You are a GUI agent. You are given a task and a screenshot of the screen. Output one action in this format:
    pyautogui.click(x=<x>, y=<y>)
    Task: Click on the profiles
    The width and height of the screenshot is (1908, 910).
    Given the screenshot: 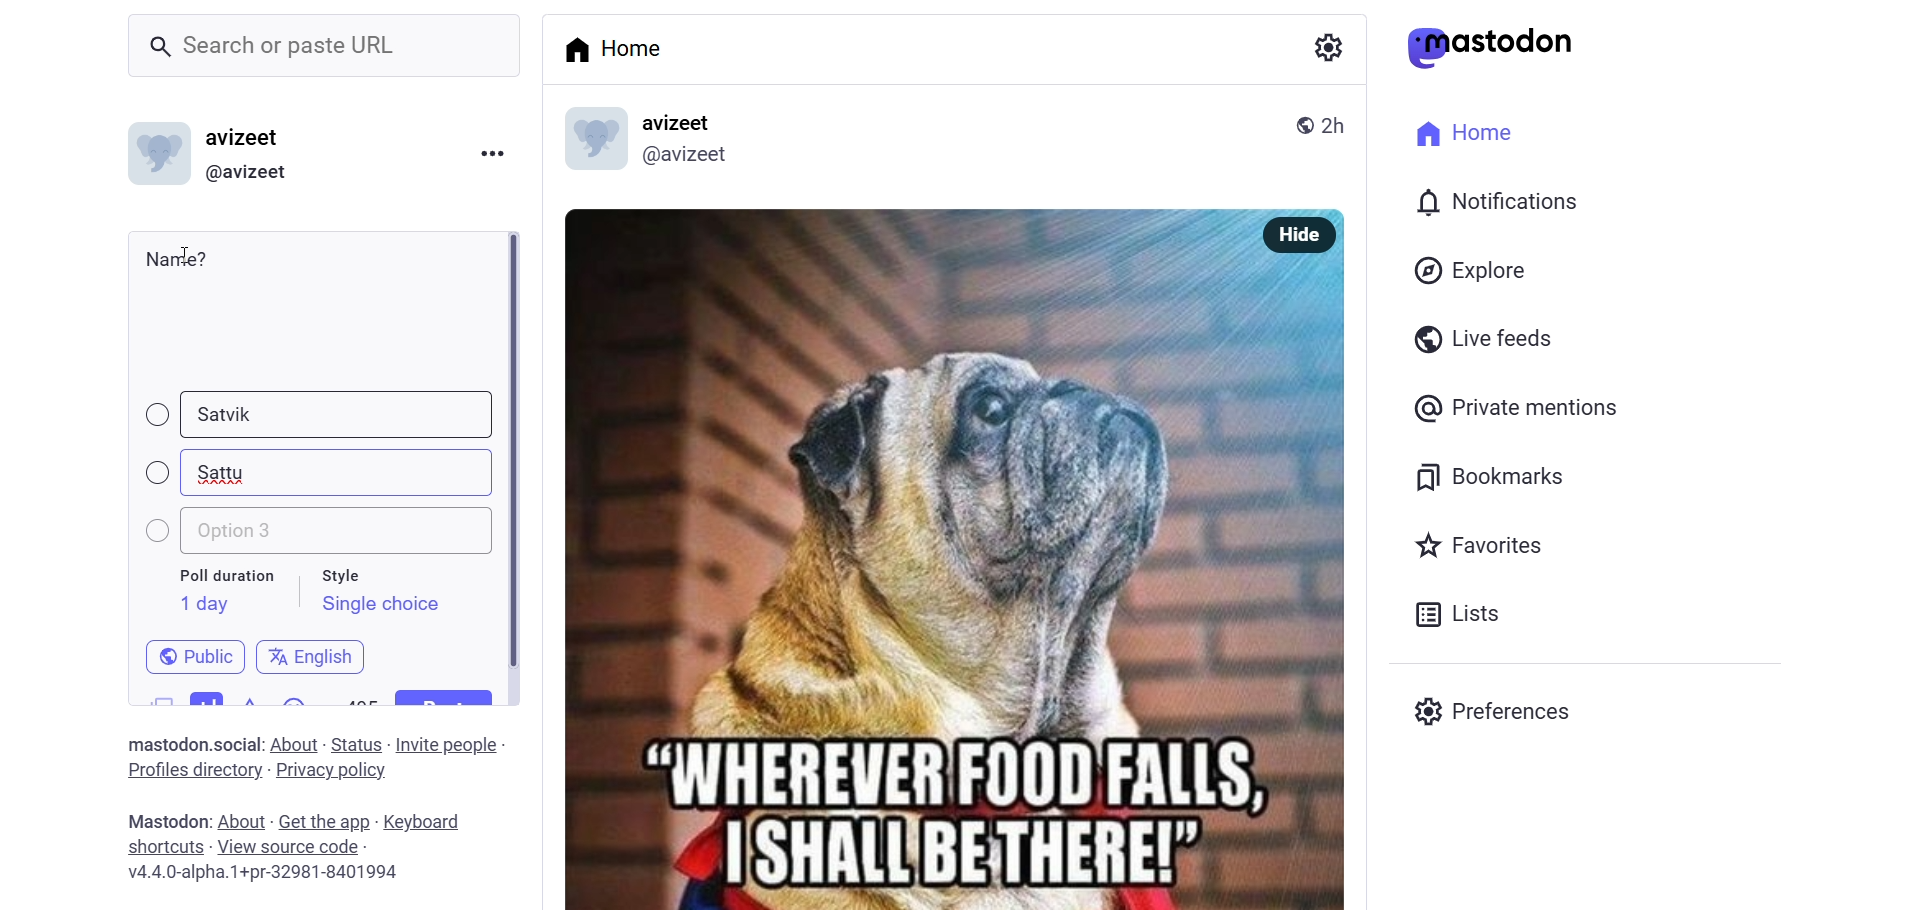 What is the action you would take?
    pyautogui.click(x=193, y=769)
    